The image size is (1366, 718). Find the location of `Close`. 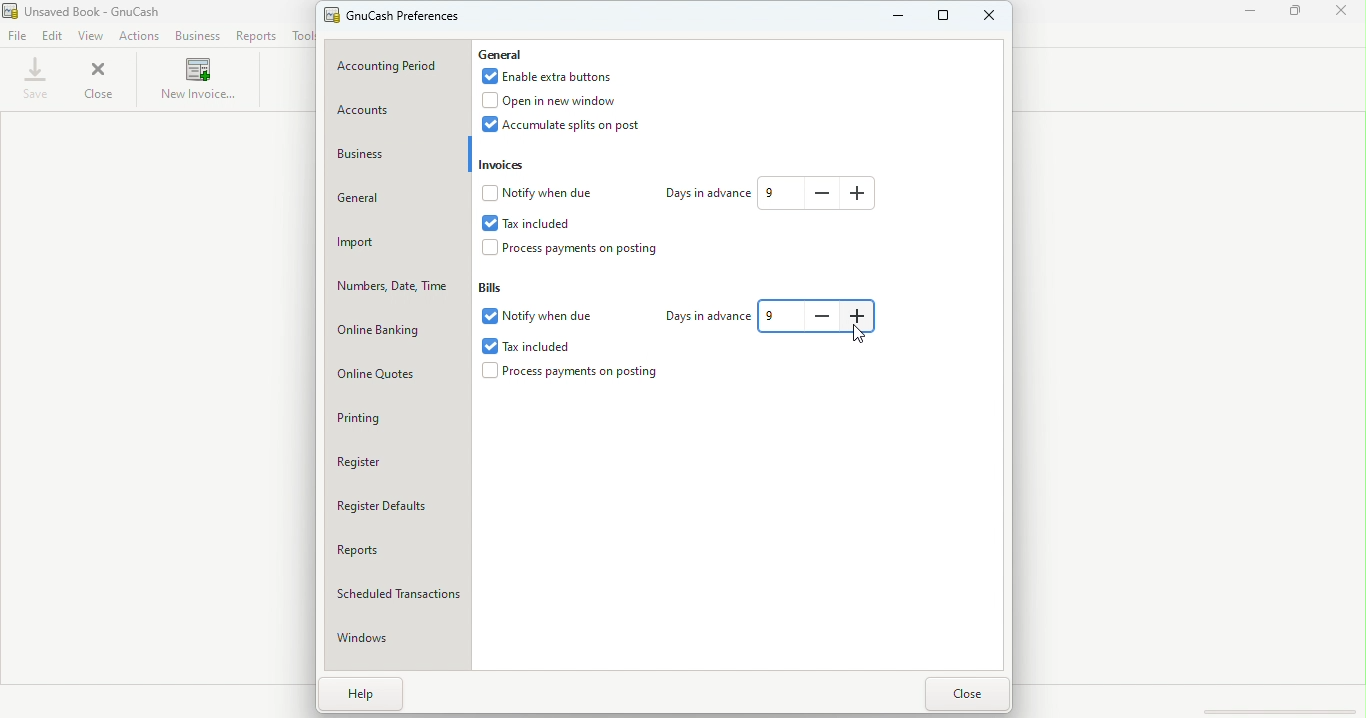

Close is located at coordinates (993, 22).